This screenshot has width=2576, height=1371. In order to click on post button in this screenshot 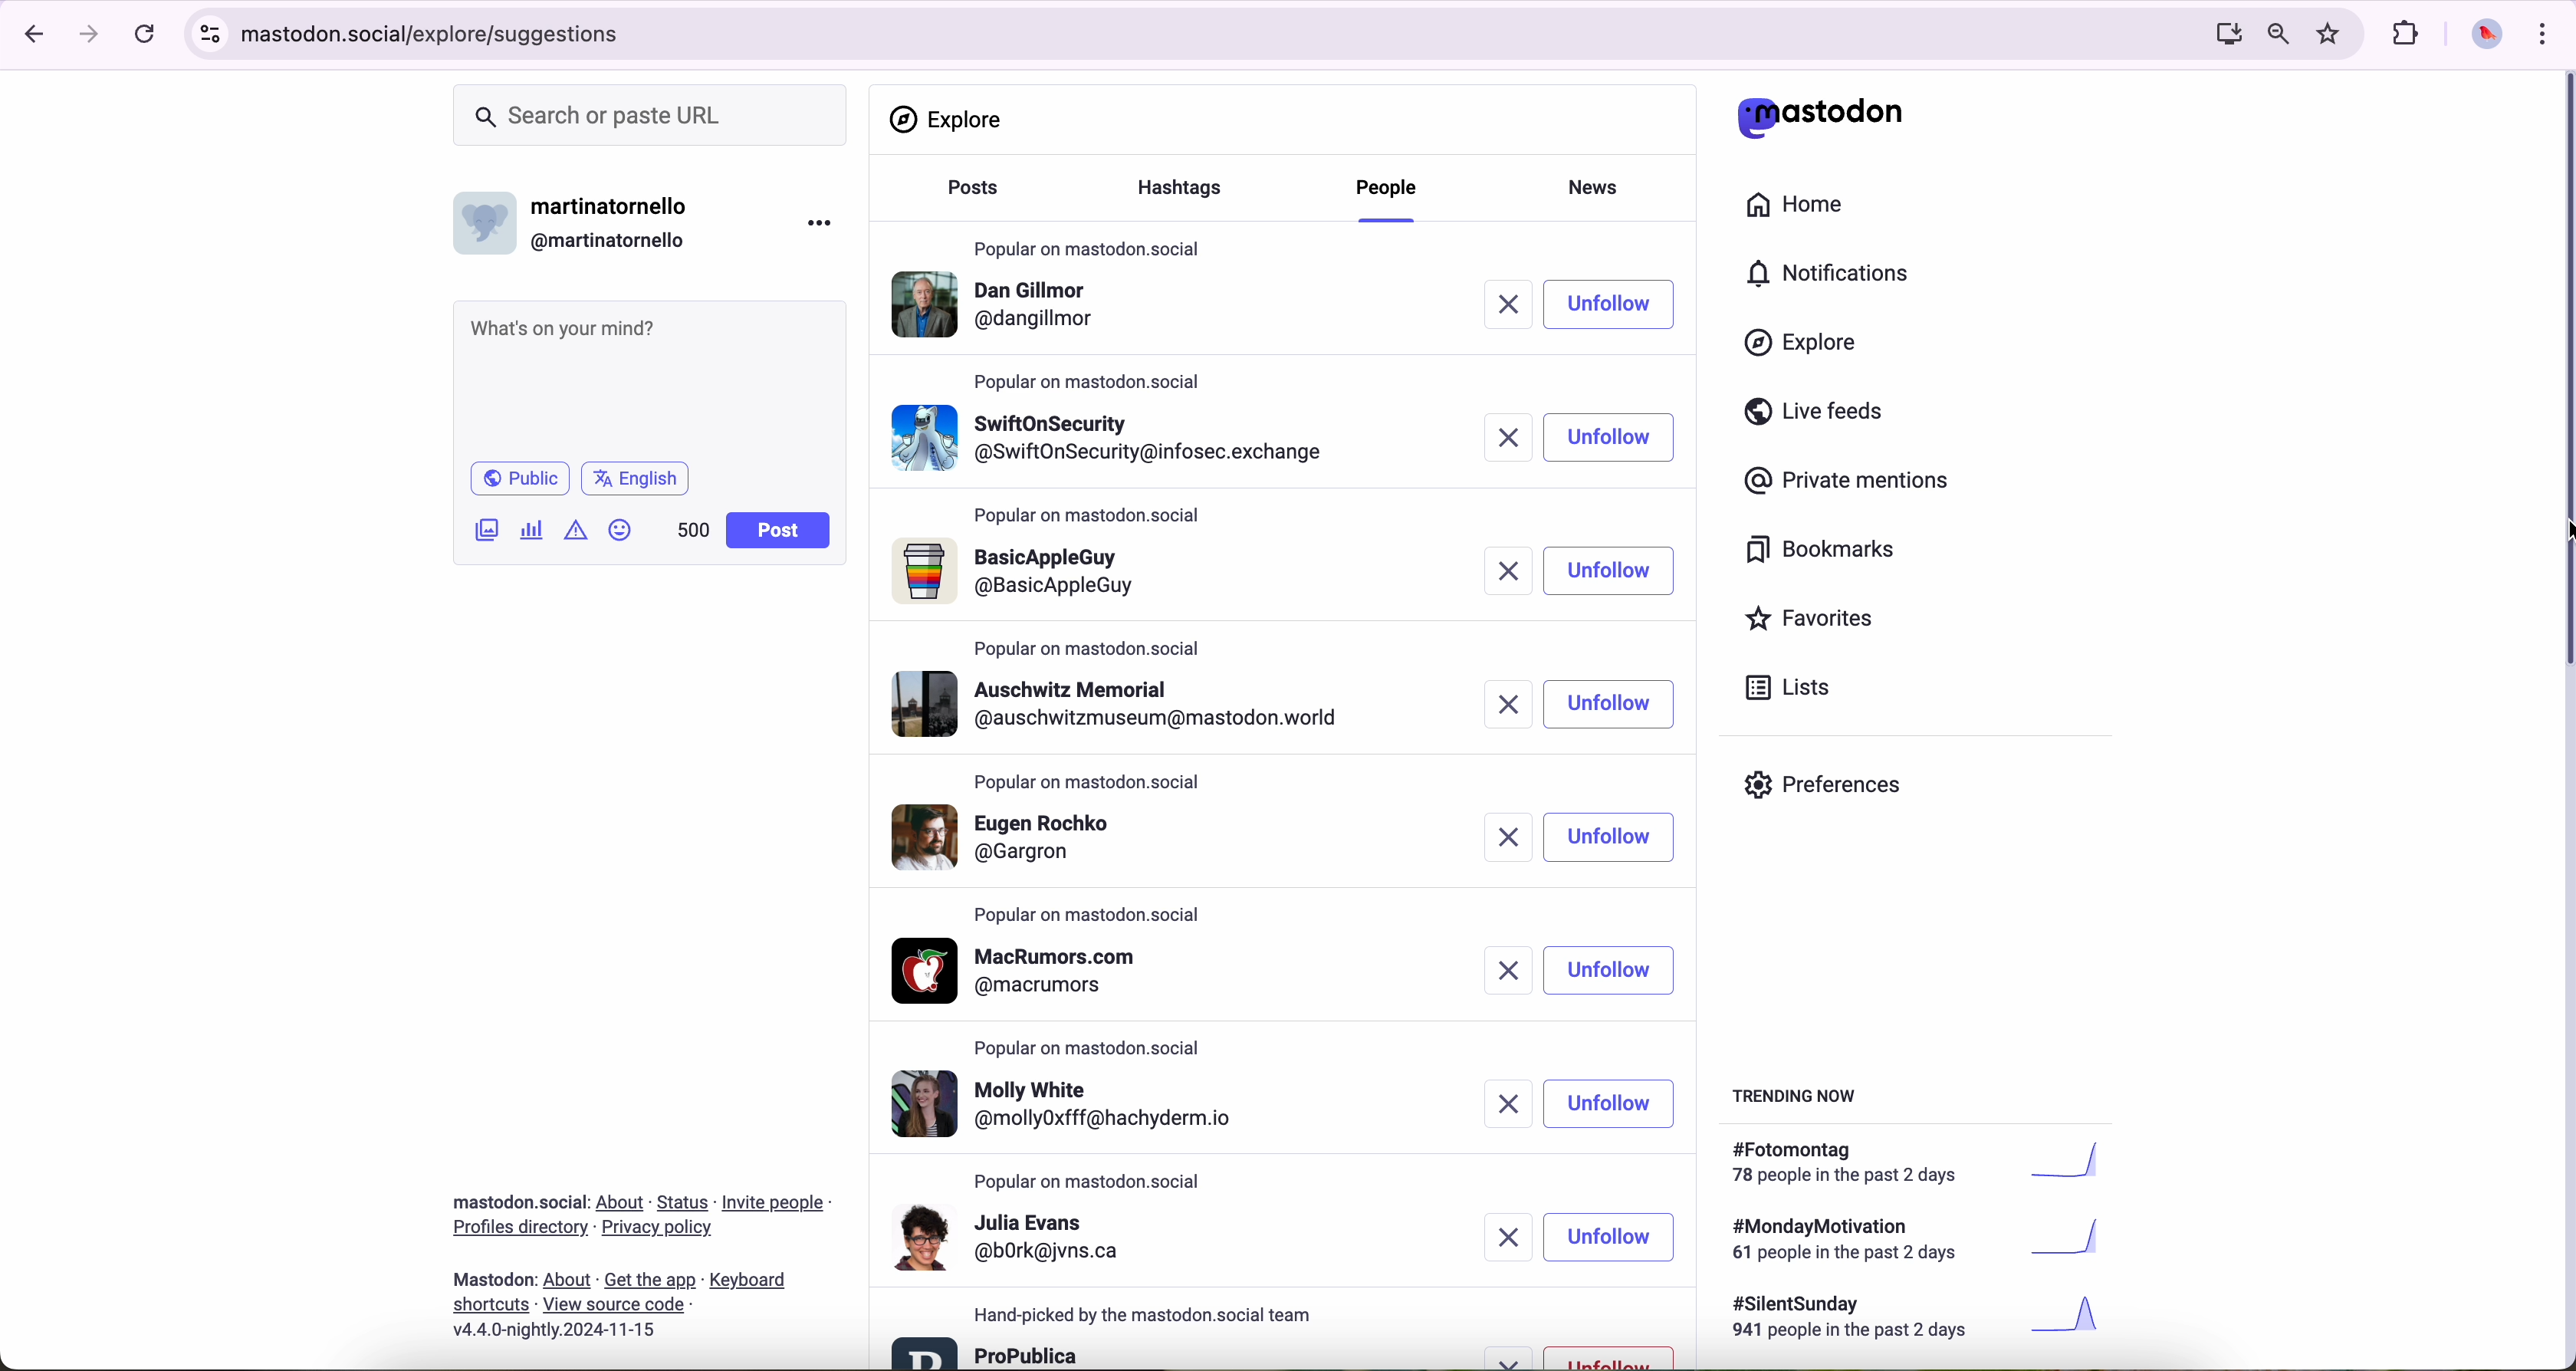, I will do `click(779, 531)`.